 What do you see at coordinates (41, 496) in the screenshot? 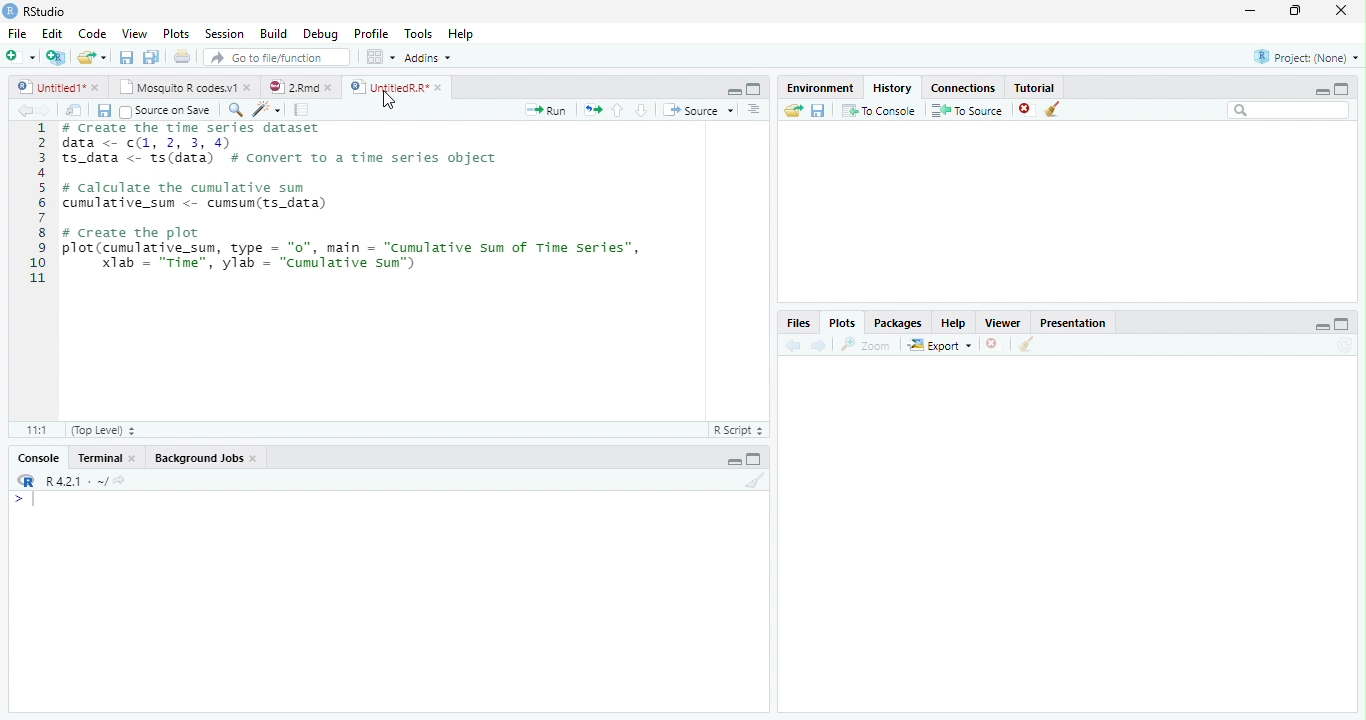
I see `Input Cursor` at bounding box center [41, 496].